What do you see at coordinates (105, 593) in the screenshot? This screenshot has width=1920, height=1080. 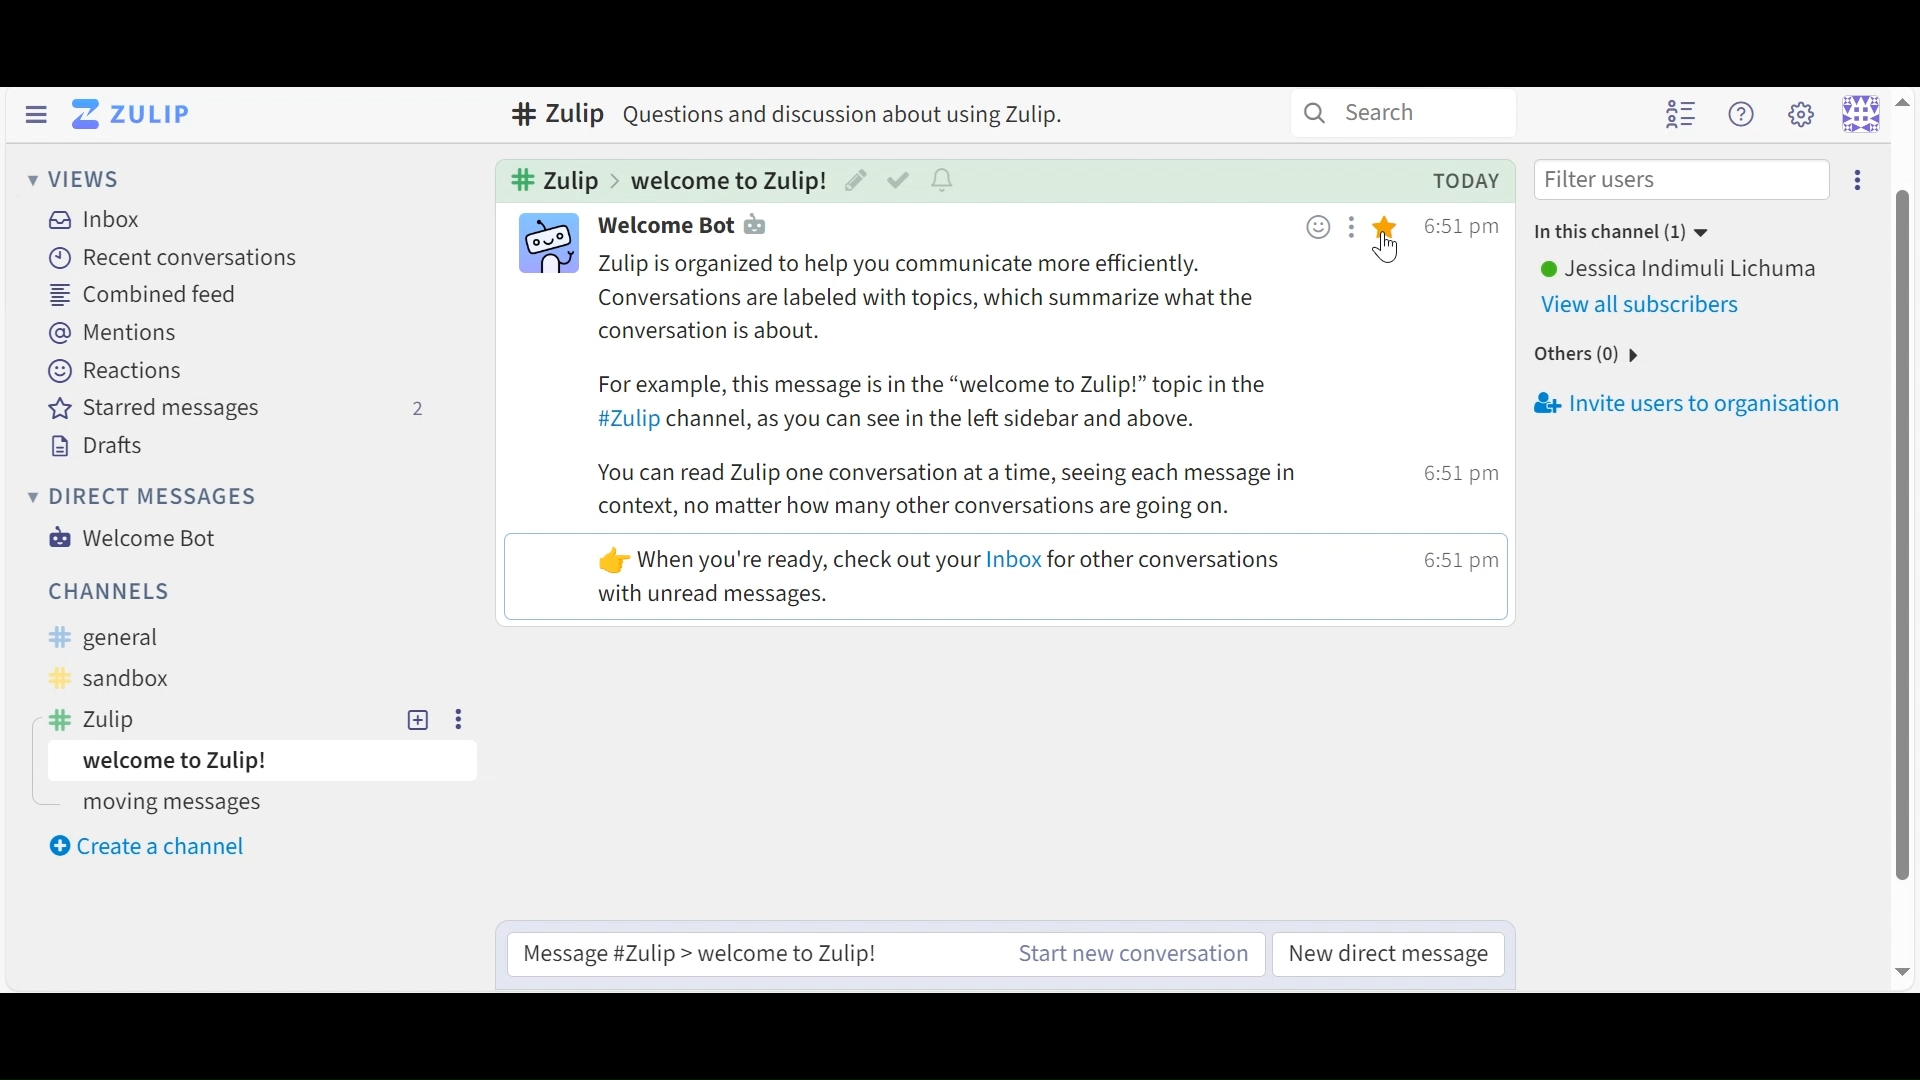 I see `Channels` at bounding box center [105, 593].